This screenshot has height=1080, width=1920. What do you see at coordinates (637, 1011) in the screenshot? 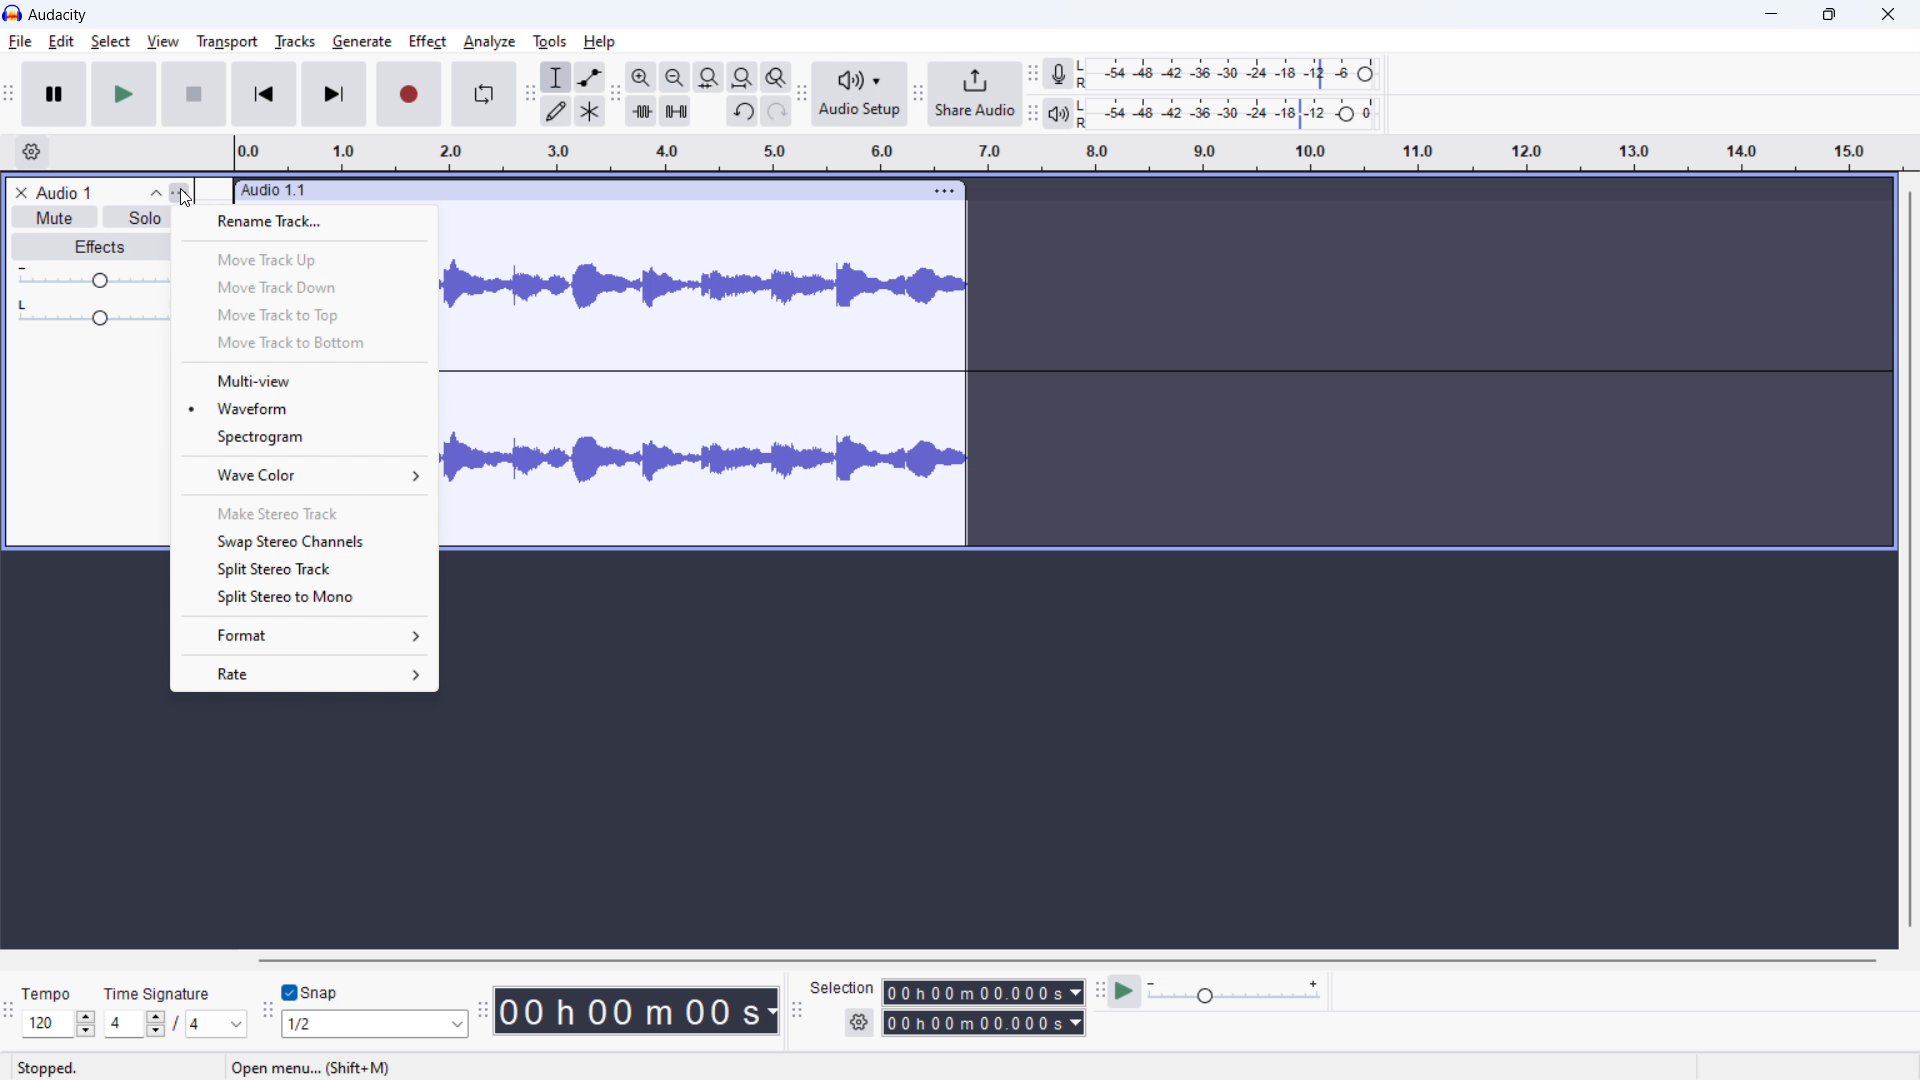
I see `timestamp` at bounding box center [637, 1011].